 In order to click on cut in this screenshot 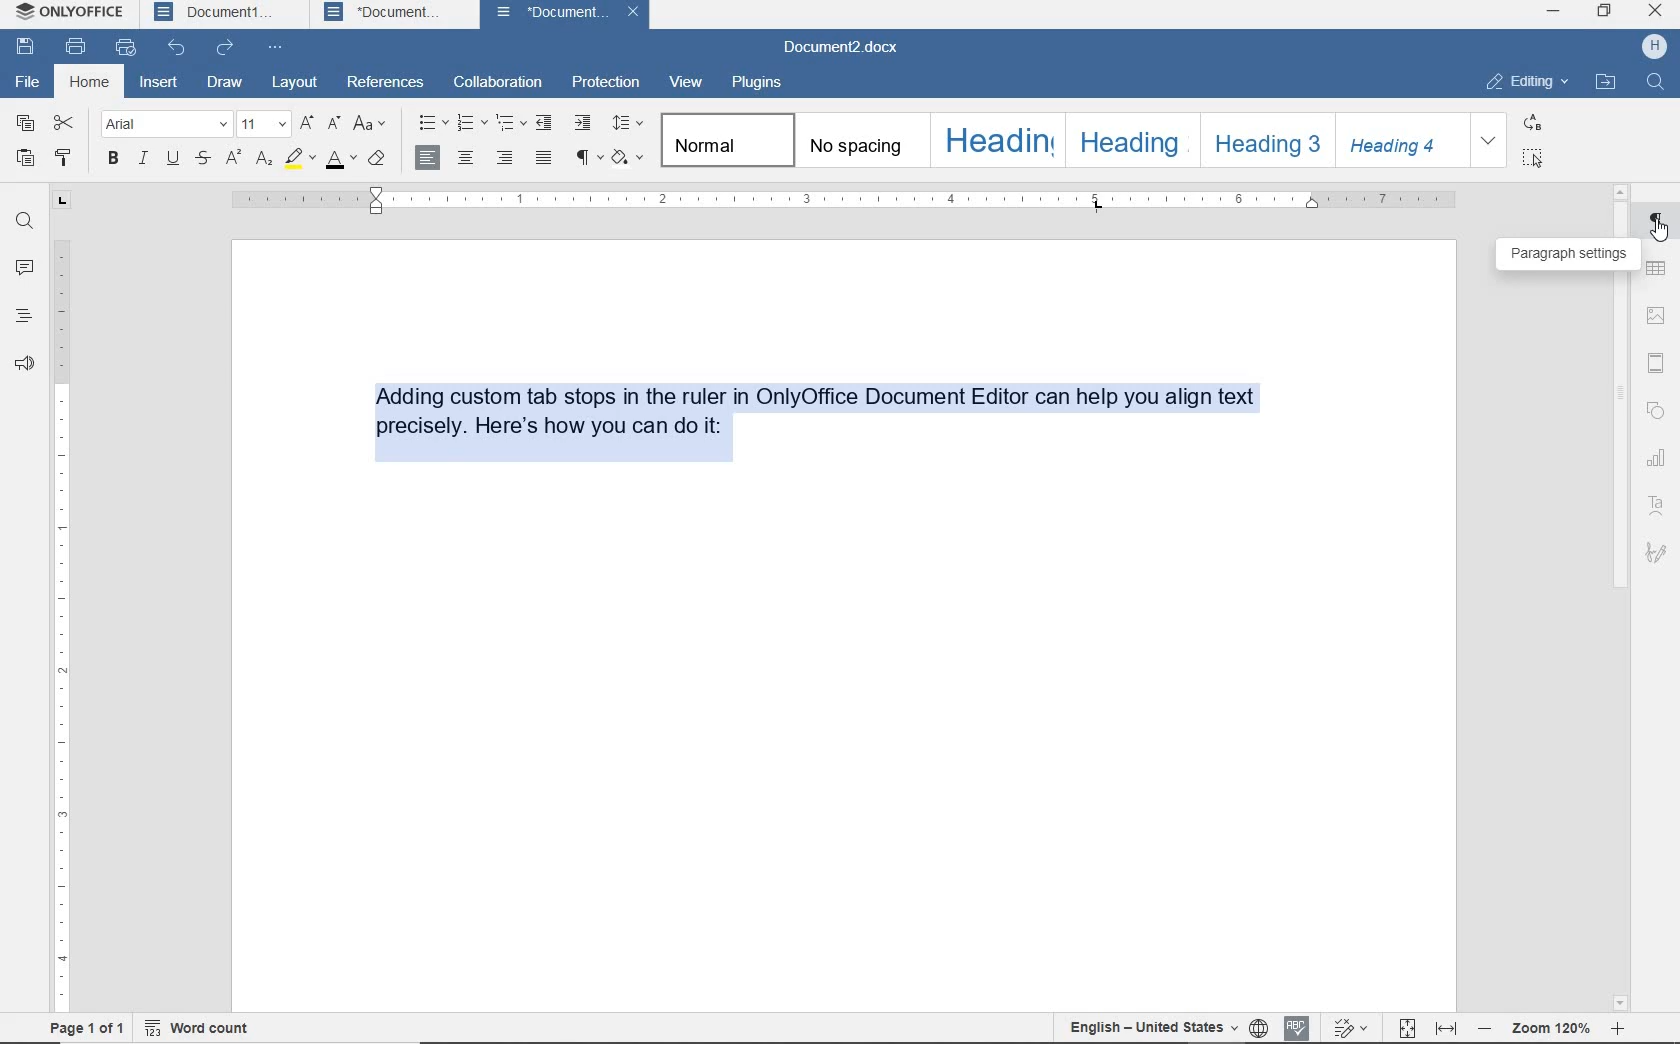, I will do `click(63, 125)`.